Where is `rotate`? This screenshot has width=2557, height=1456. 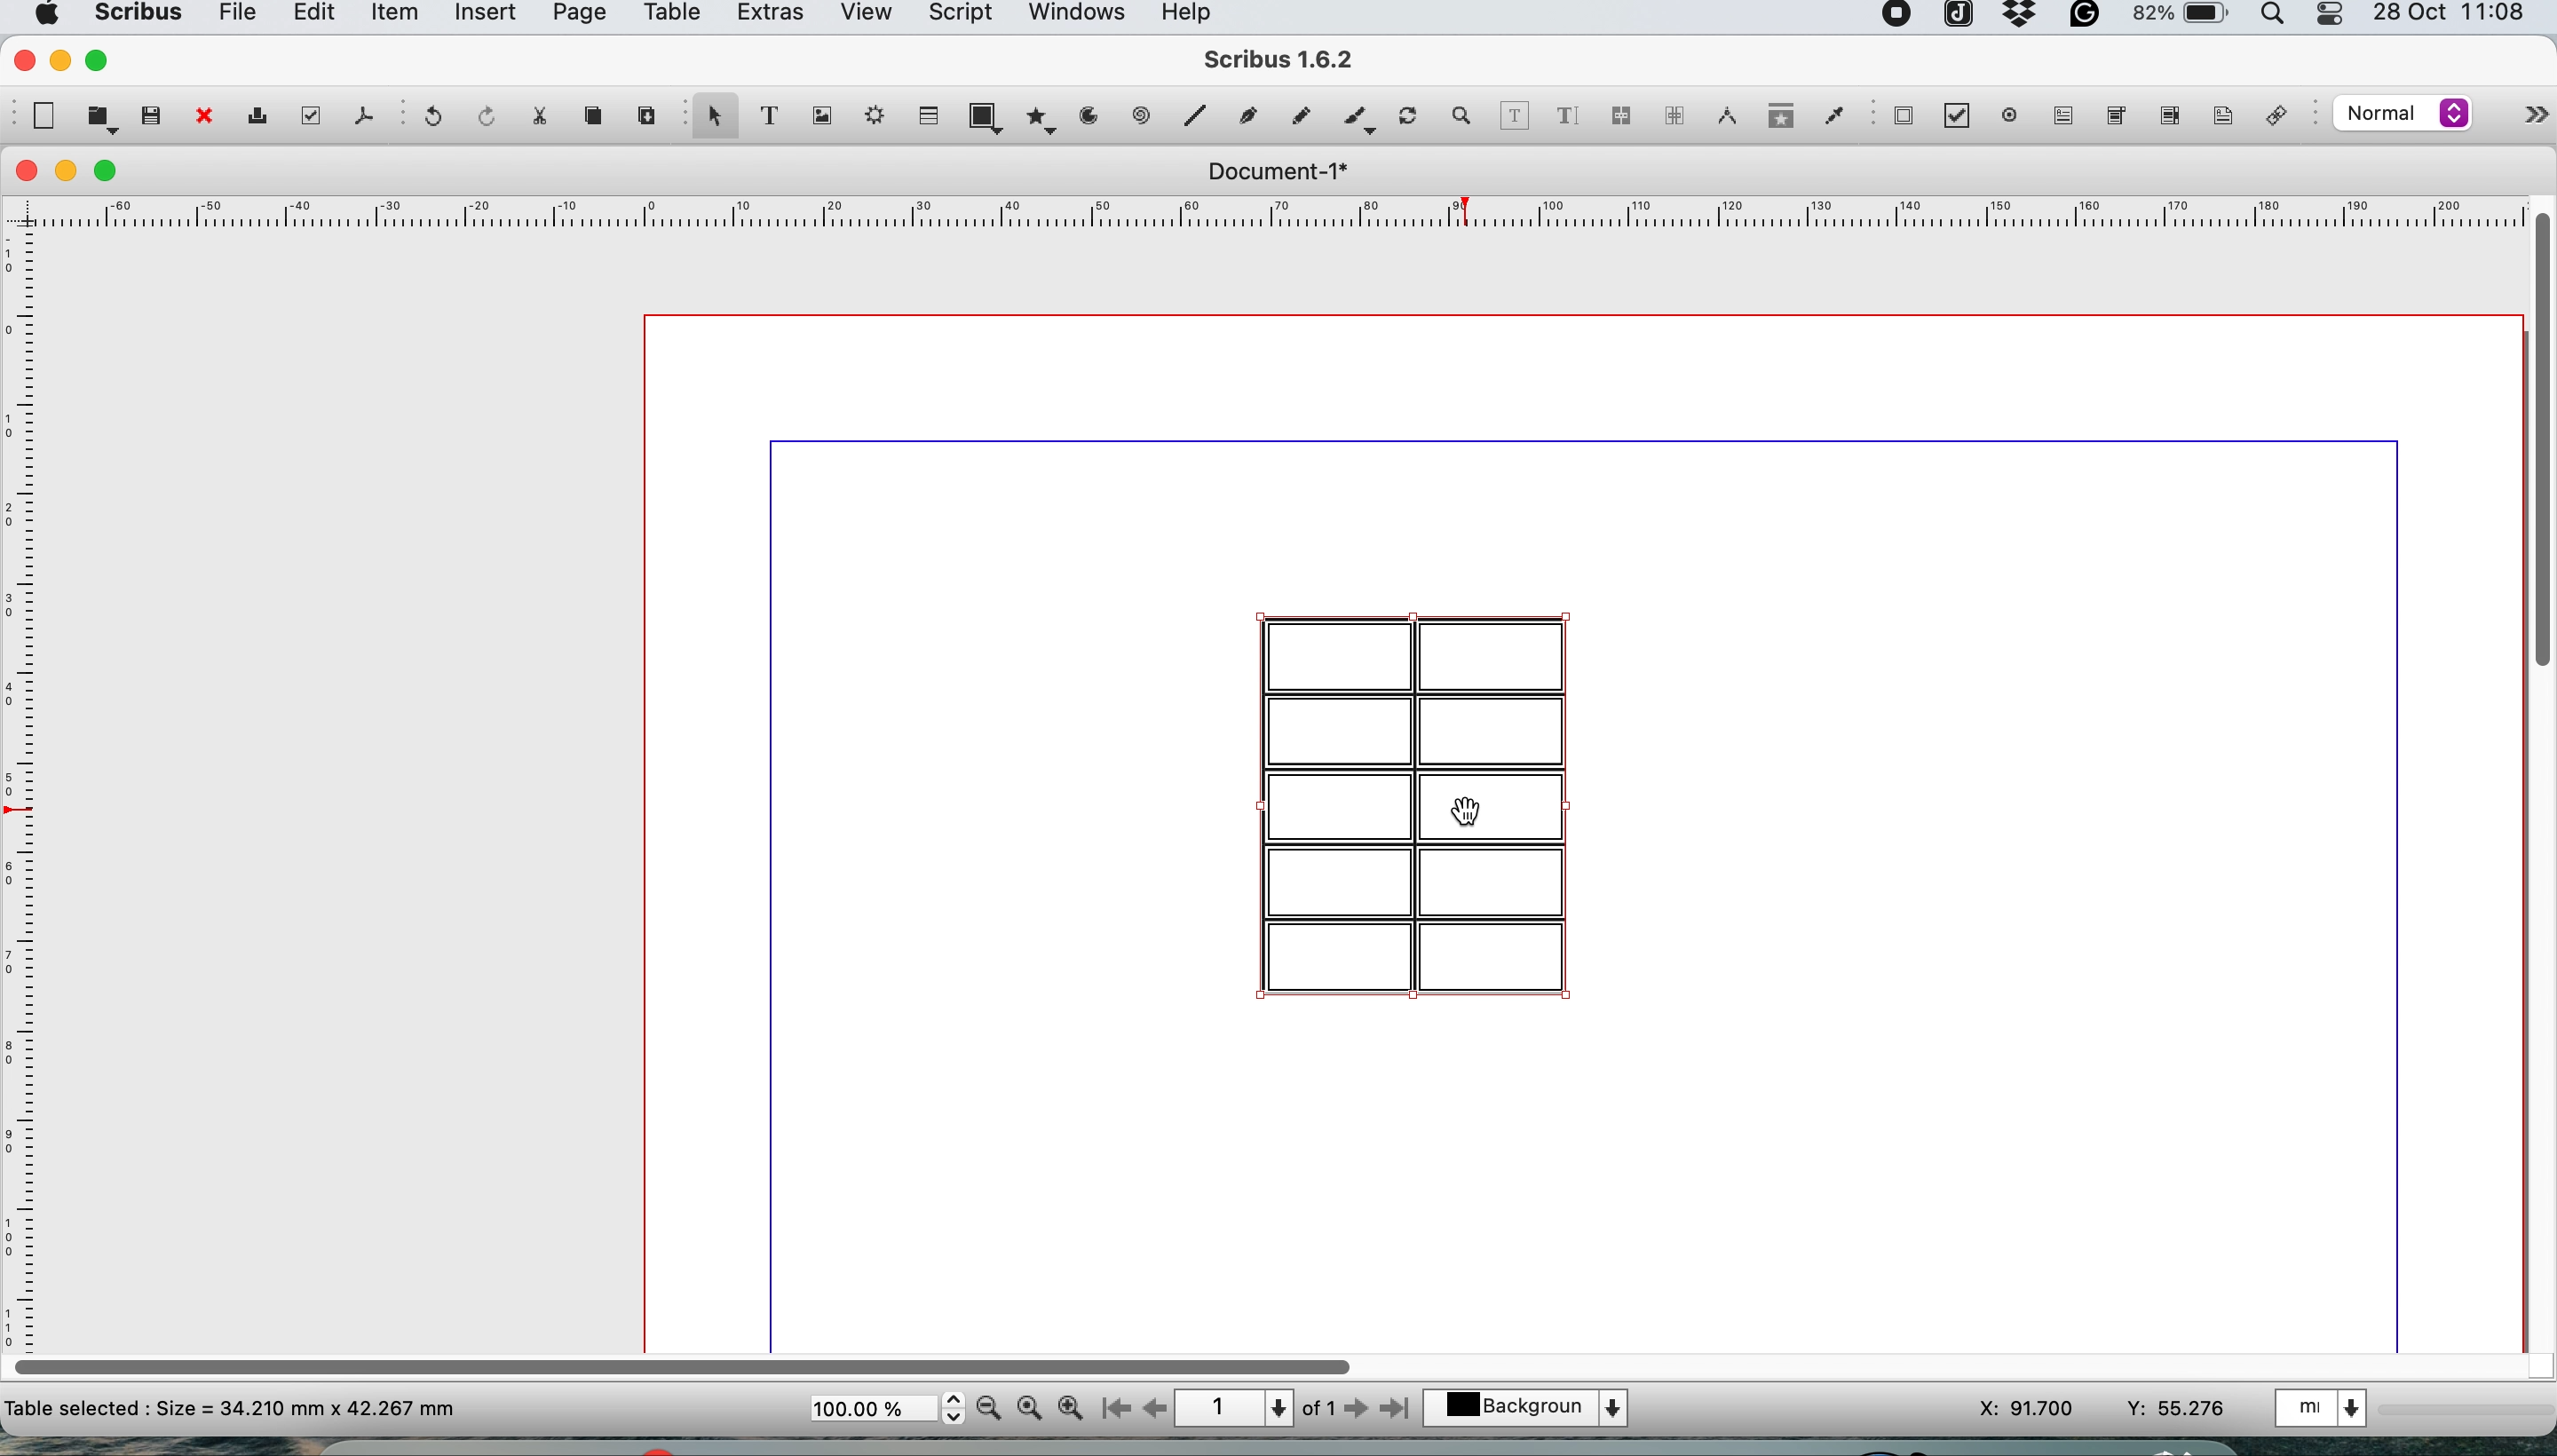
rotate is located at coordinates (1411, 118).